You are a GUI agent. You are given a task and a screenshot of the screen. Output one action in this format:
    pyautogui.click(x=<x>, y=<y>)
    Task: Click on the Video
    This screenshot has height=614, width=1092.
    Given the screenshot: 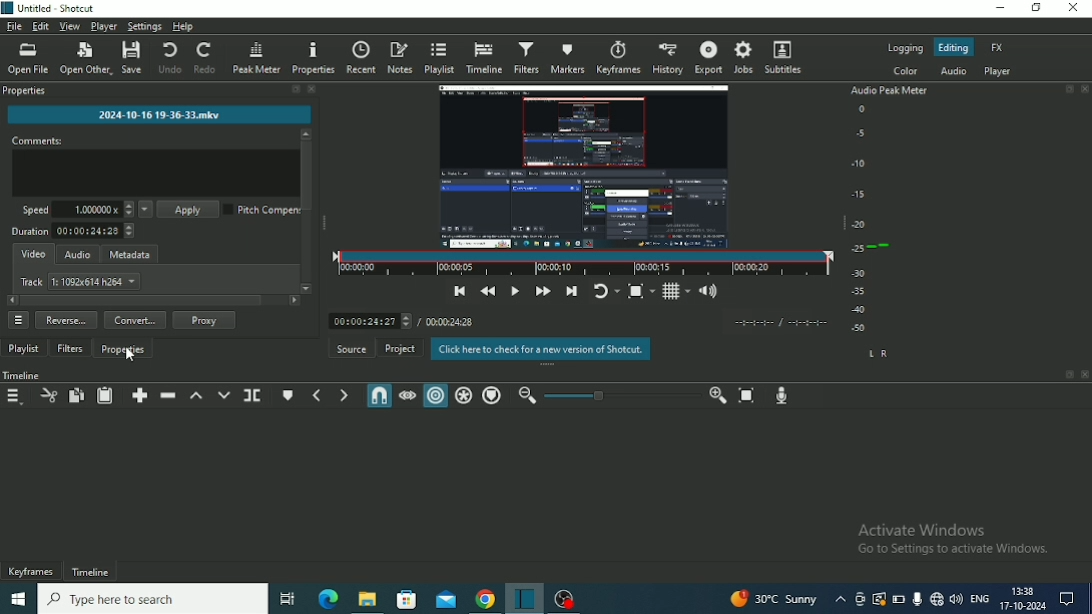 What is the action you would take?
    pyautogui.click(x=34, y=255)
    